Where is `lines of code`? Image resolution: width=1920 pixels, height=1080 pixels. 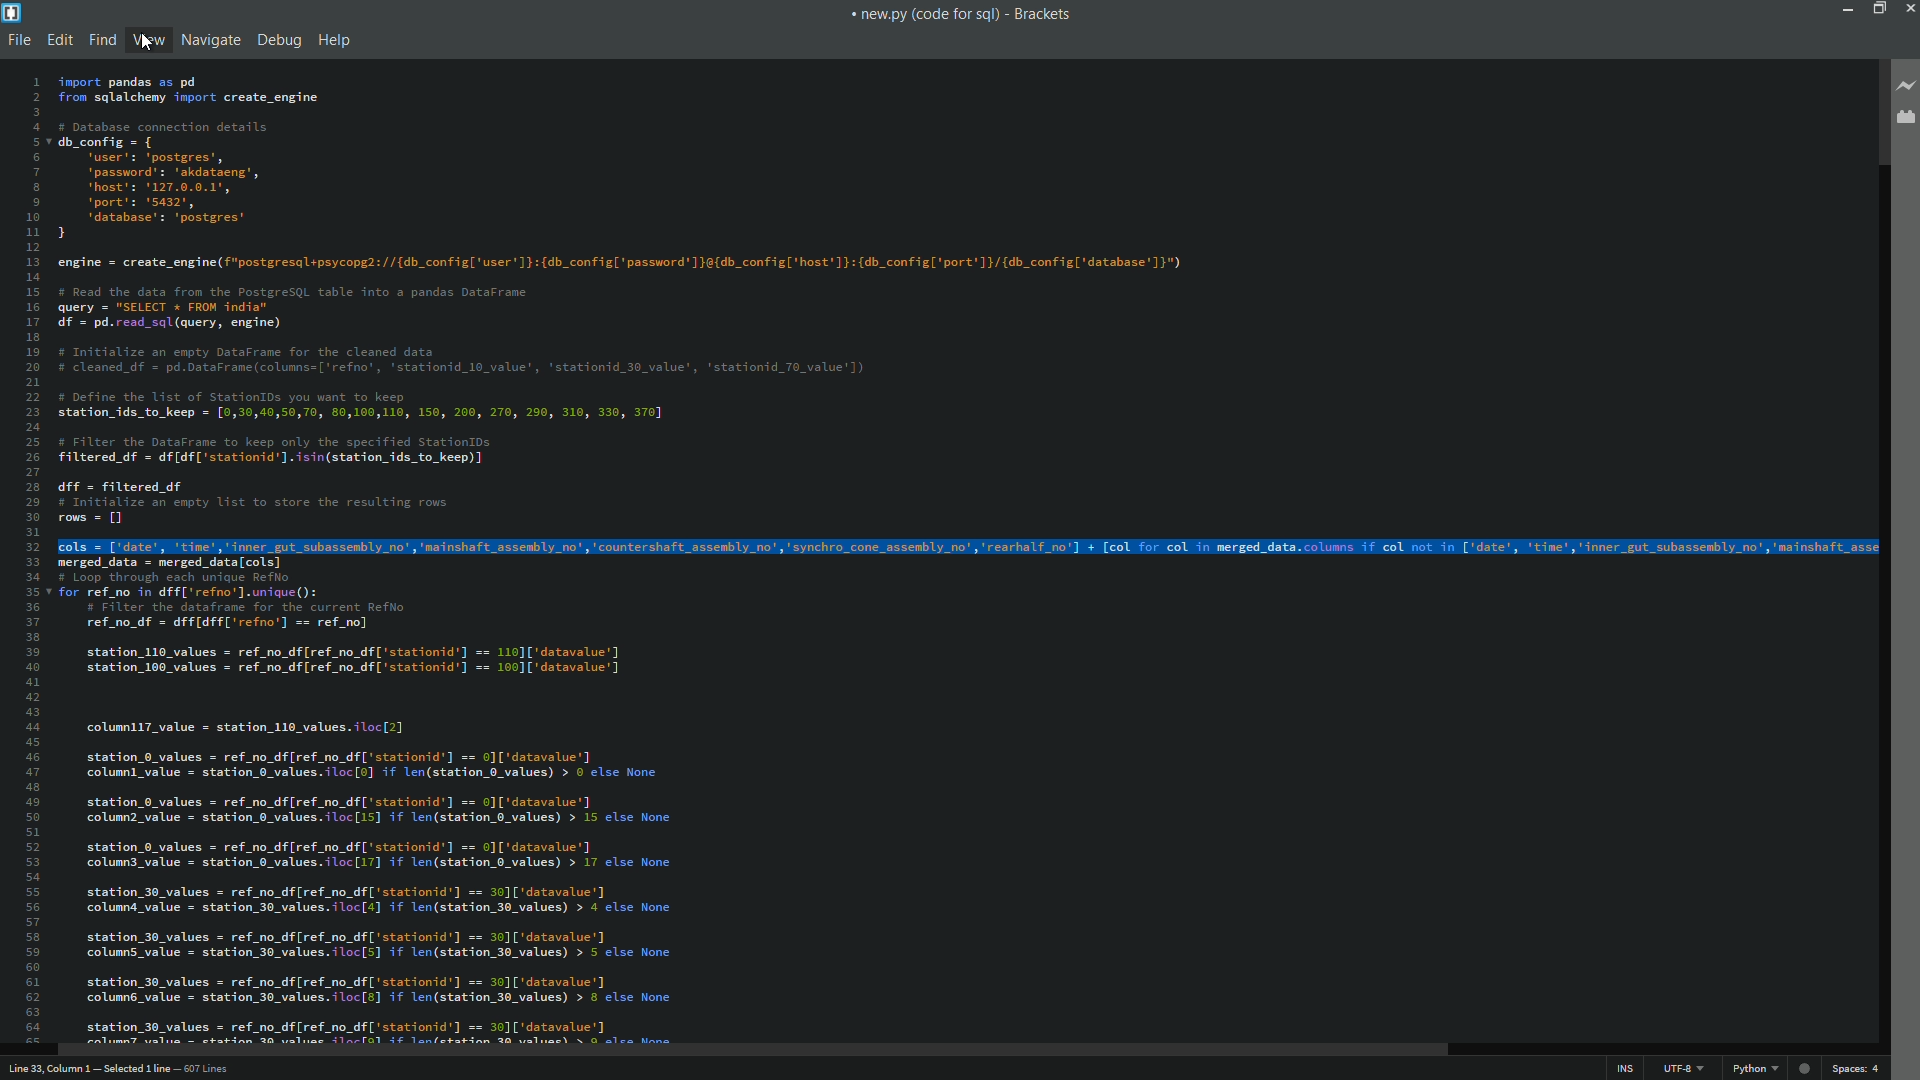
lines of code is located at coordinates (961, 798).